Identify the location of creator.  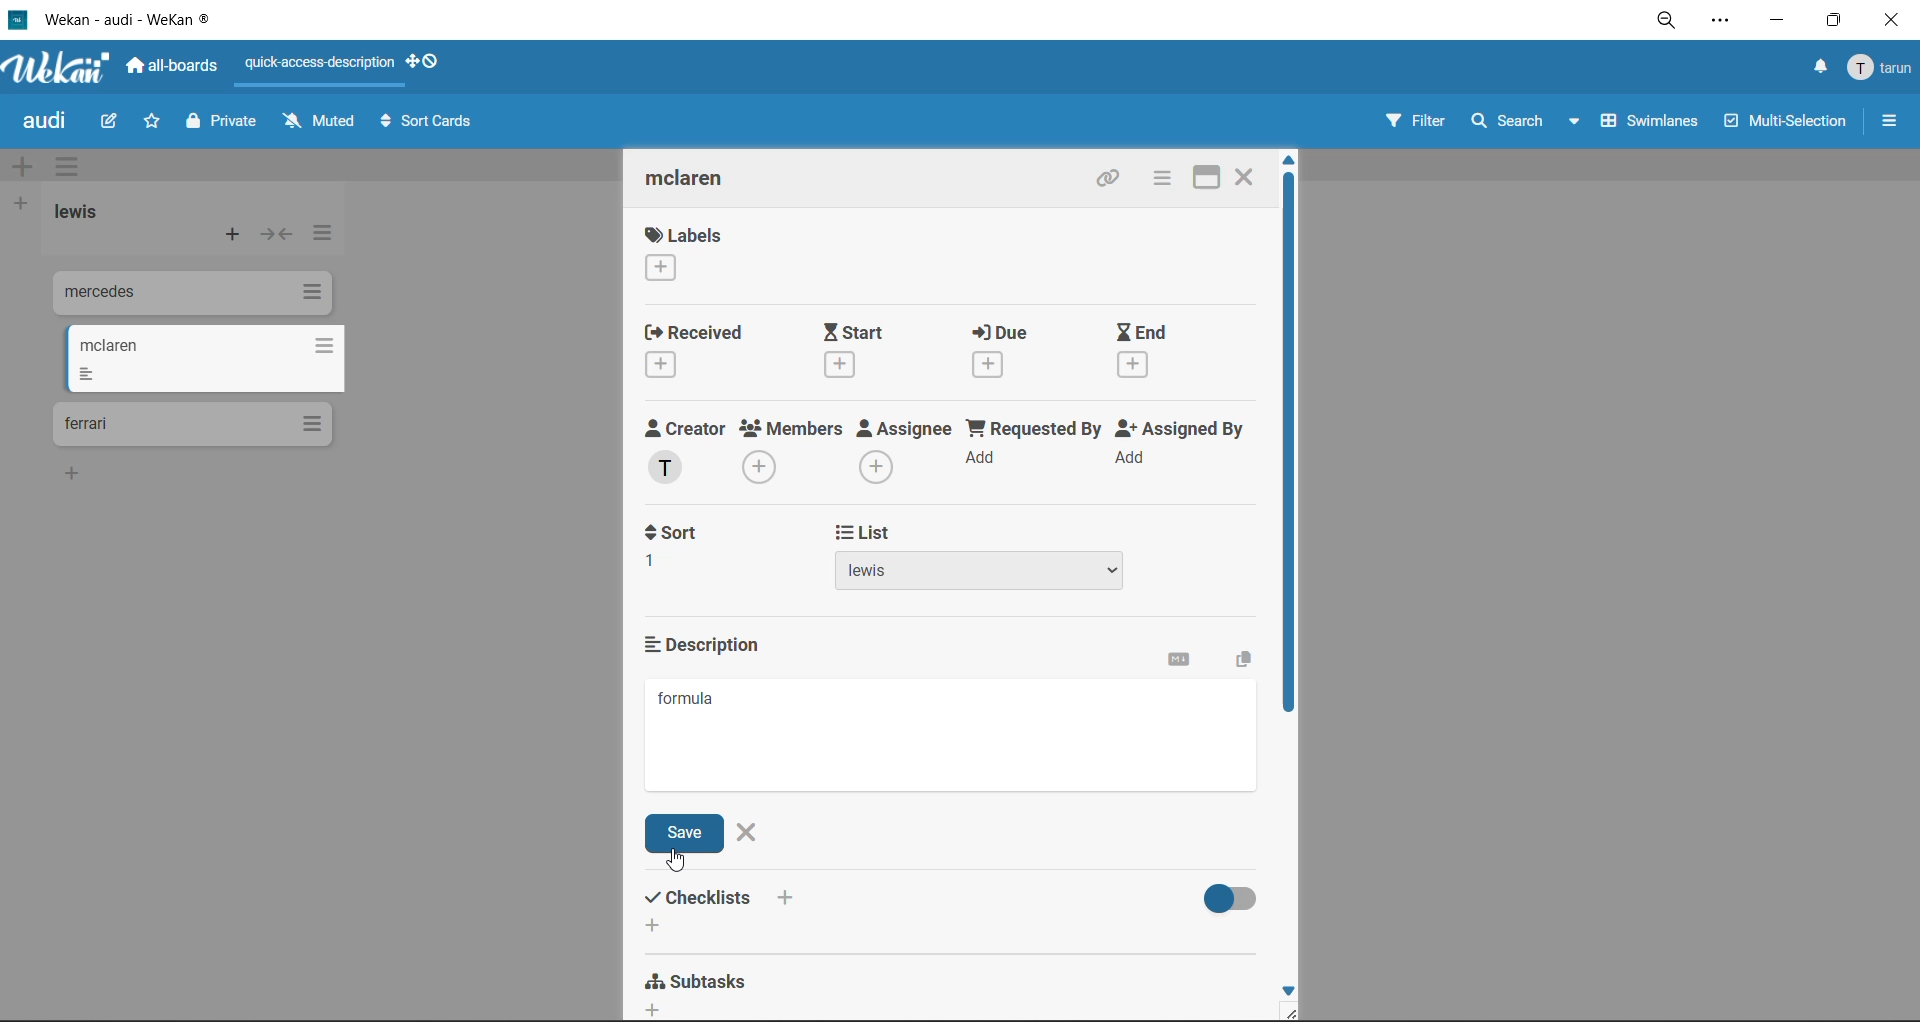
(690, 452).